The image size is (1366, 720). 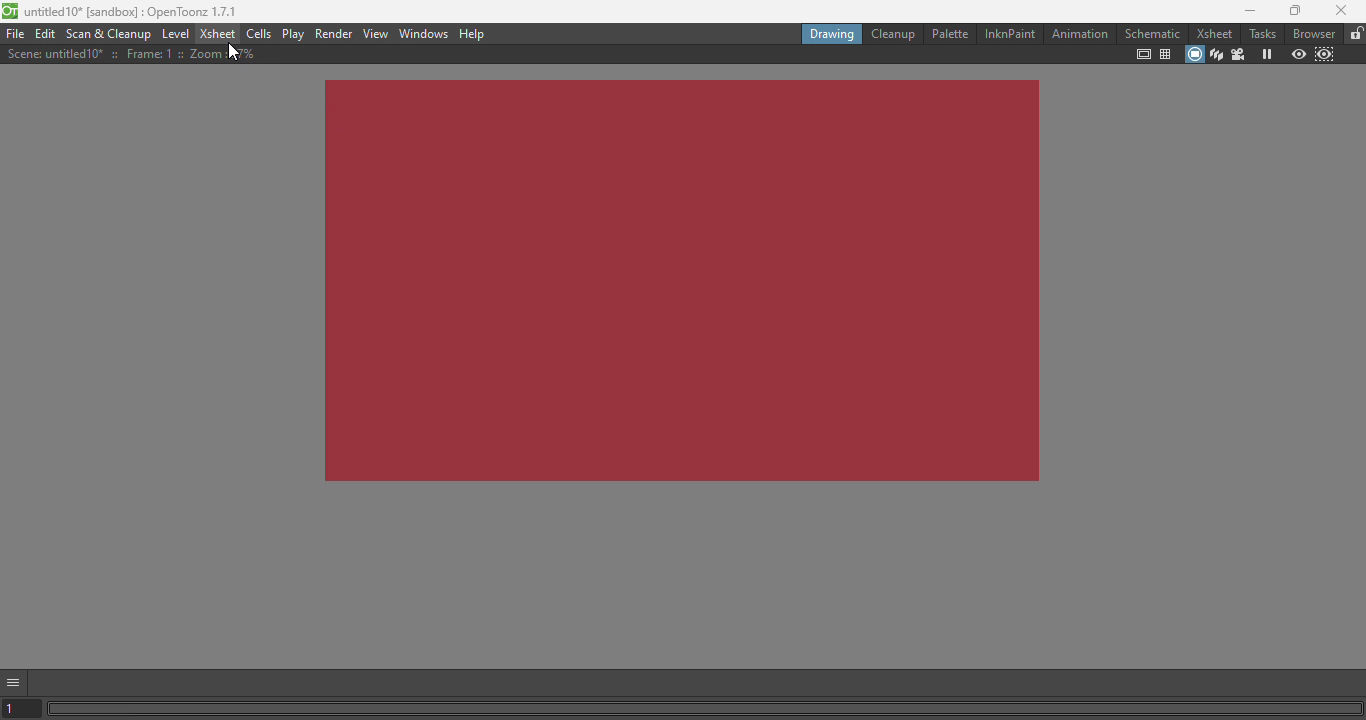 I want to click on Edit, so click(x=47, y=35).